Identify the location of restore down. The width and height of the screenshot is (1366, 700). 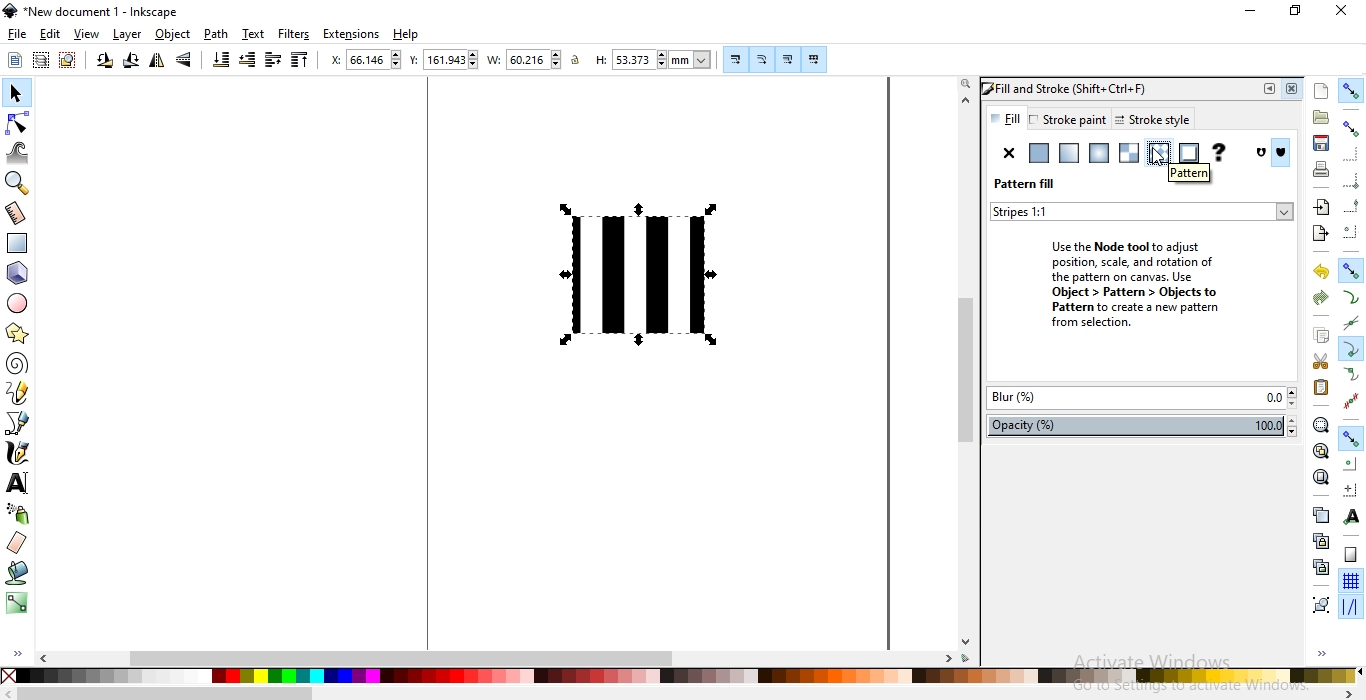
(1294, 9).